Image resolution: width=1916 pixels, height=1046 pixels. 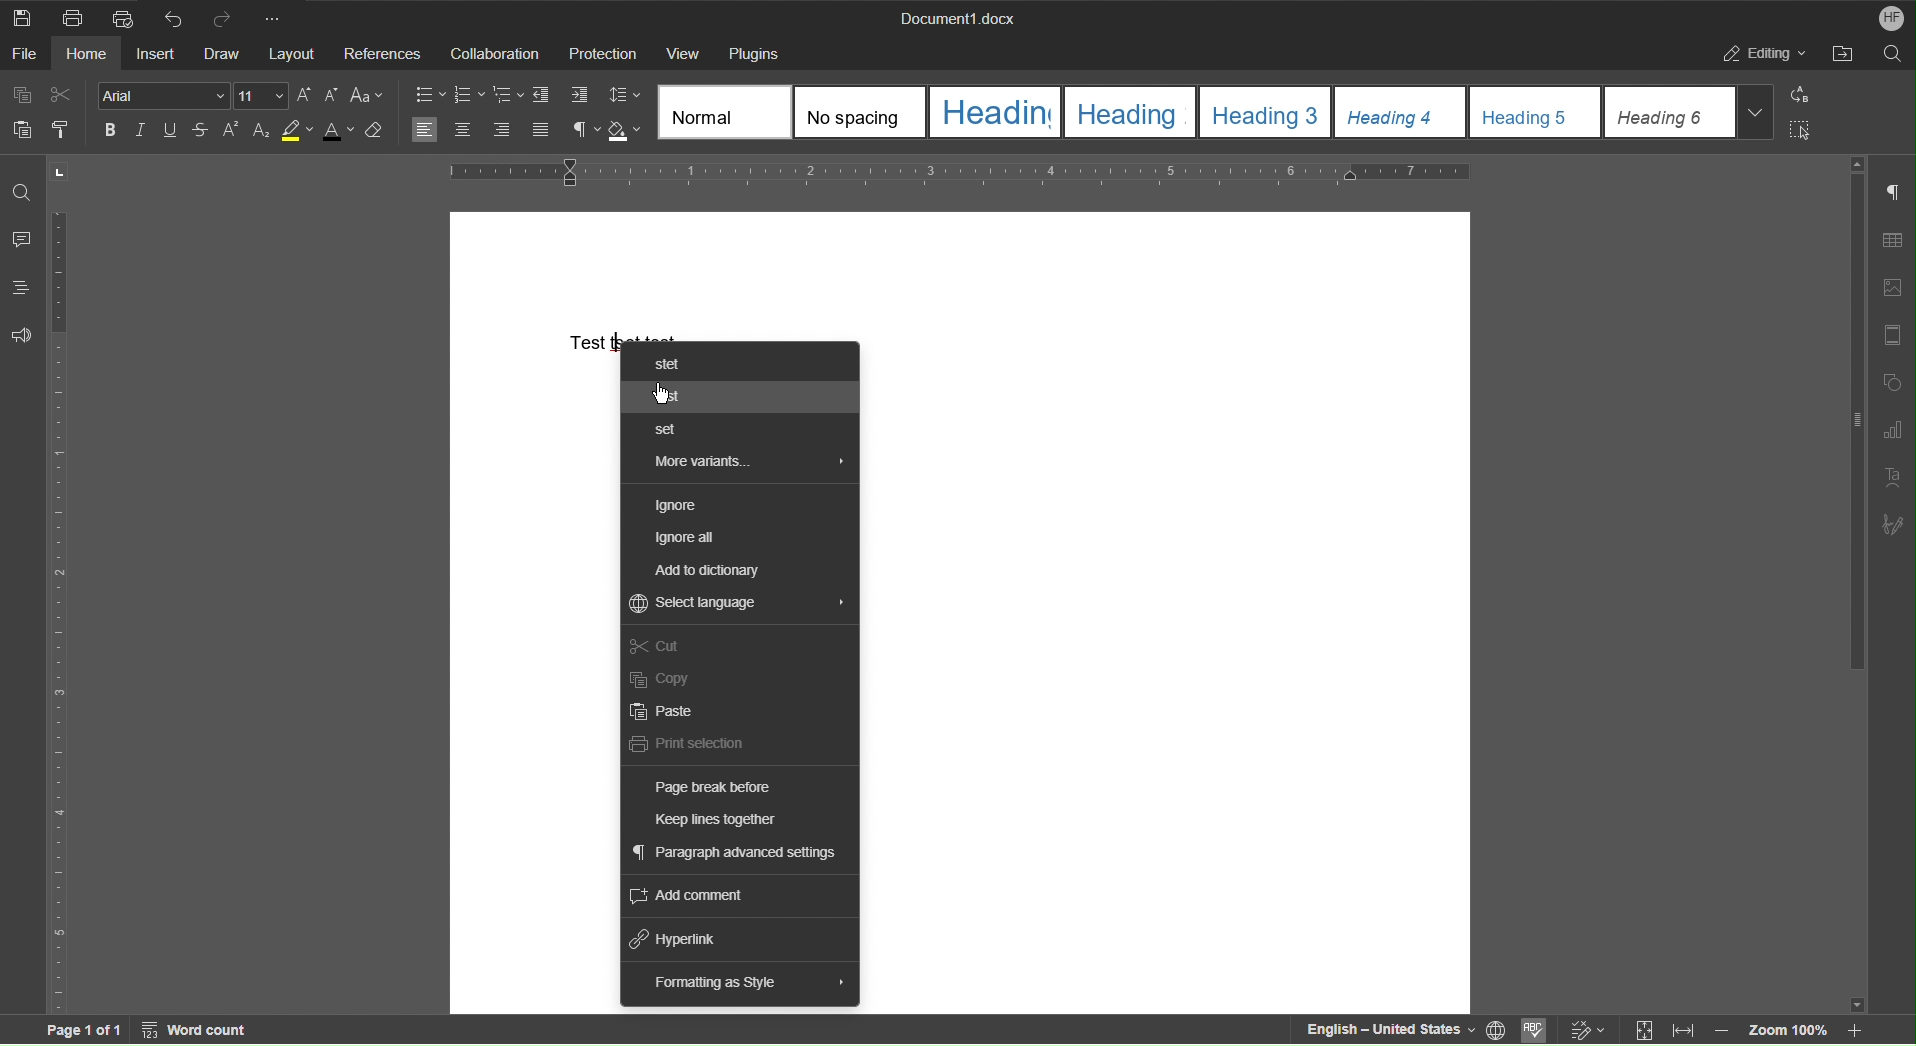 What do you see at coordinates (506, 132) in the screenshot?
I see `Align Right` at bounding box center [506, 132].